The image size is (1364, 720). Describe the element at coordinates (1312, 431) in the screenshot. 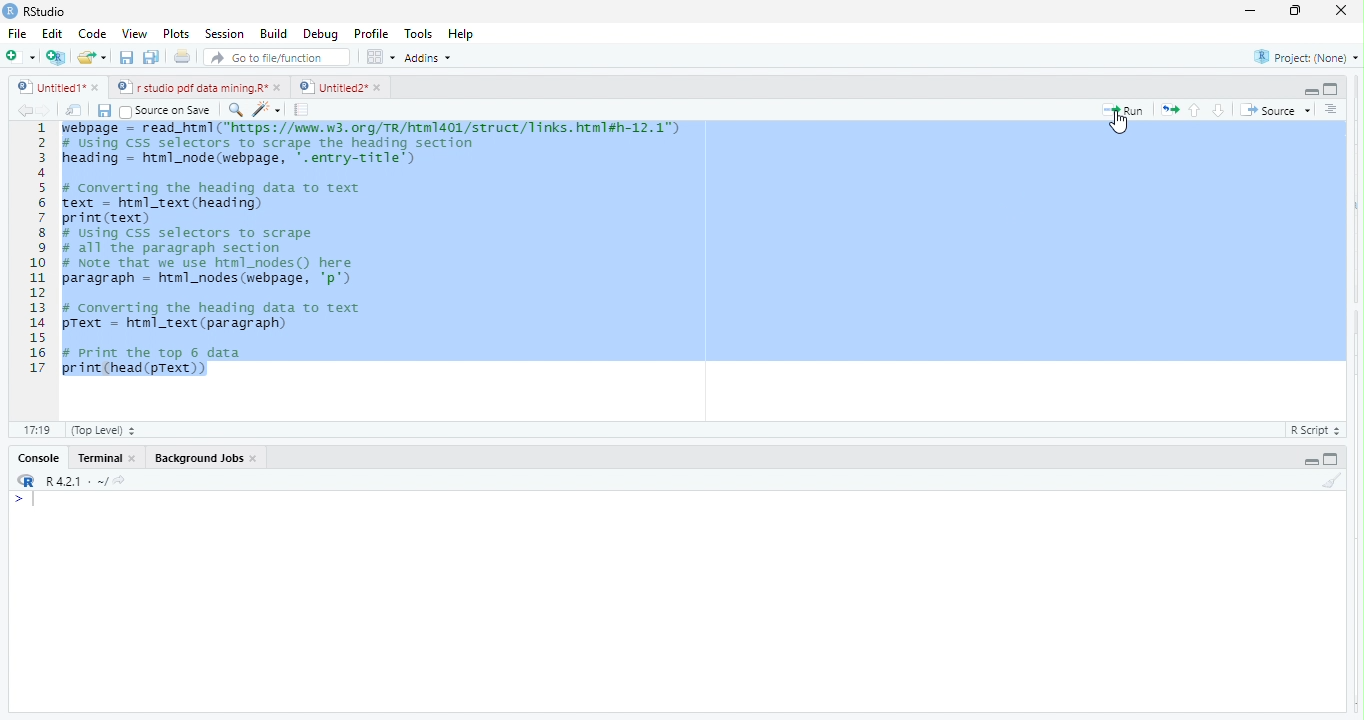

I see `R Script ` at that location.